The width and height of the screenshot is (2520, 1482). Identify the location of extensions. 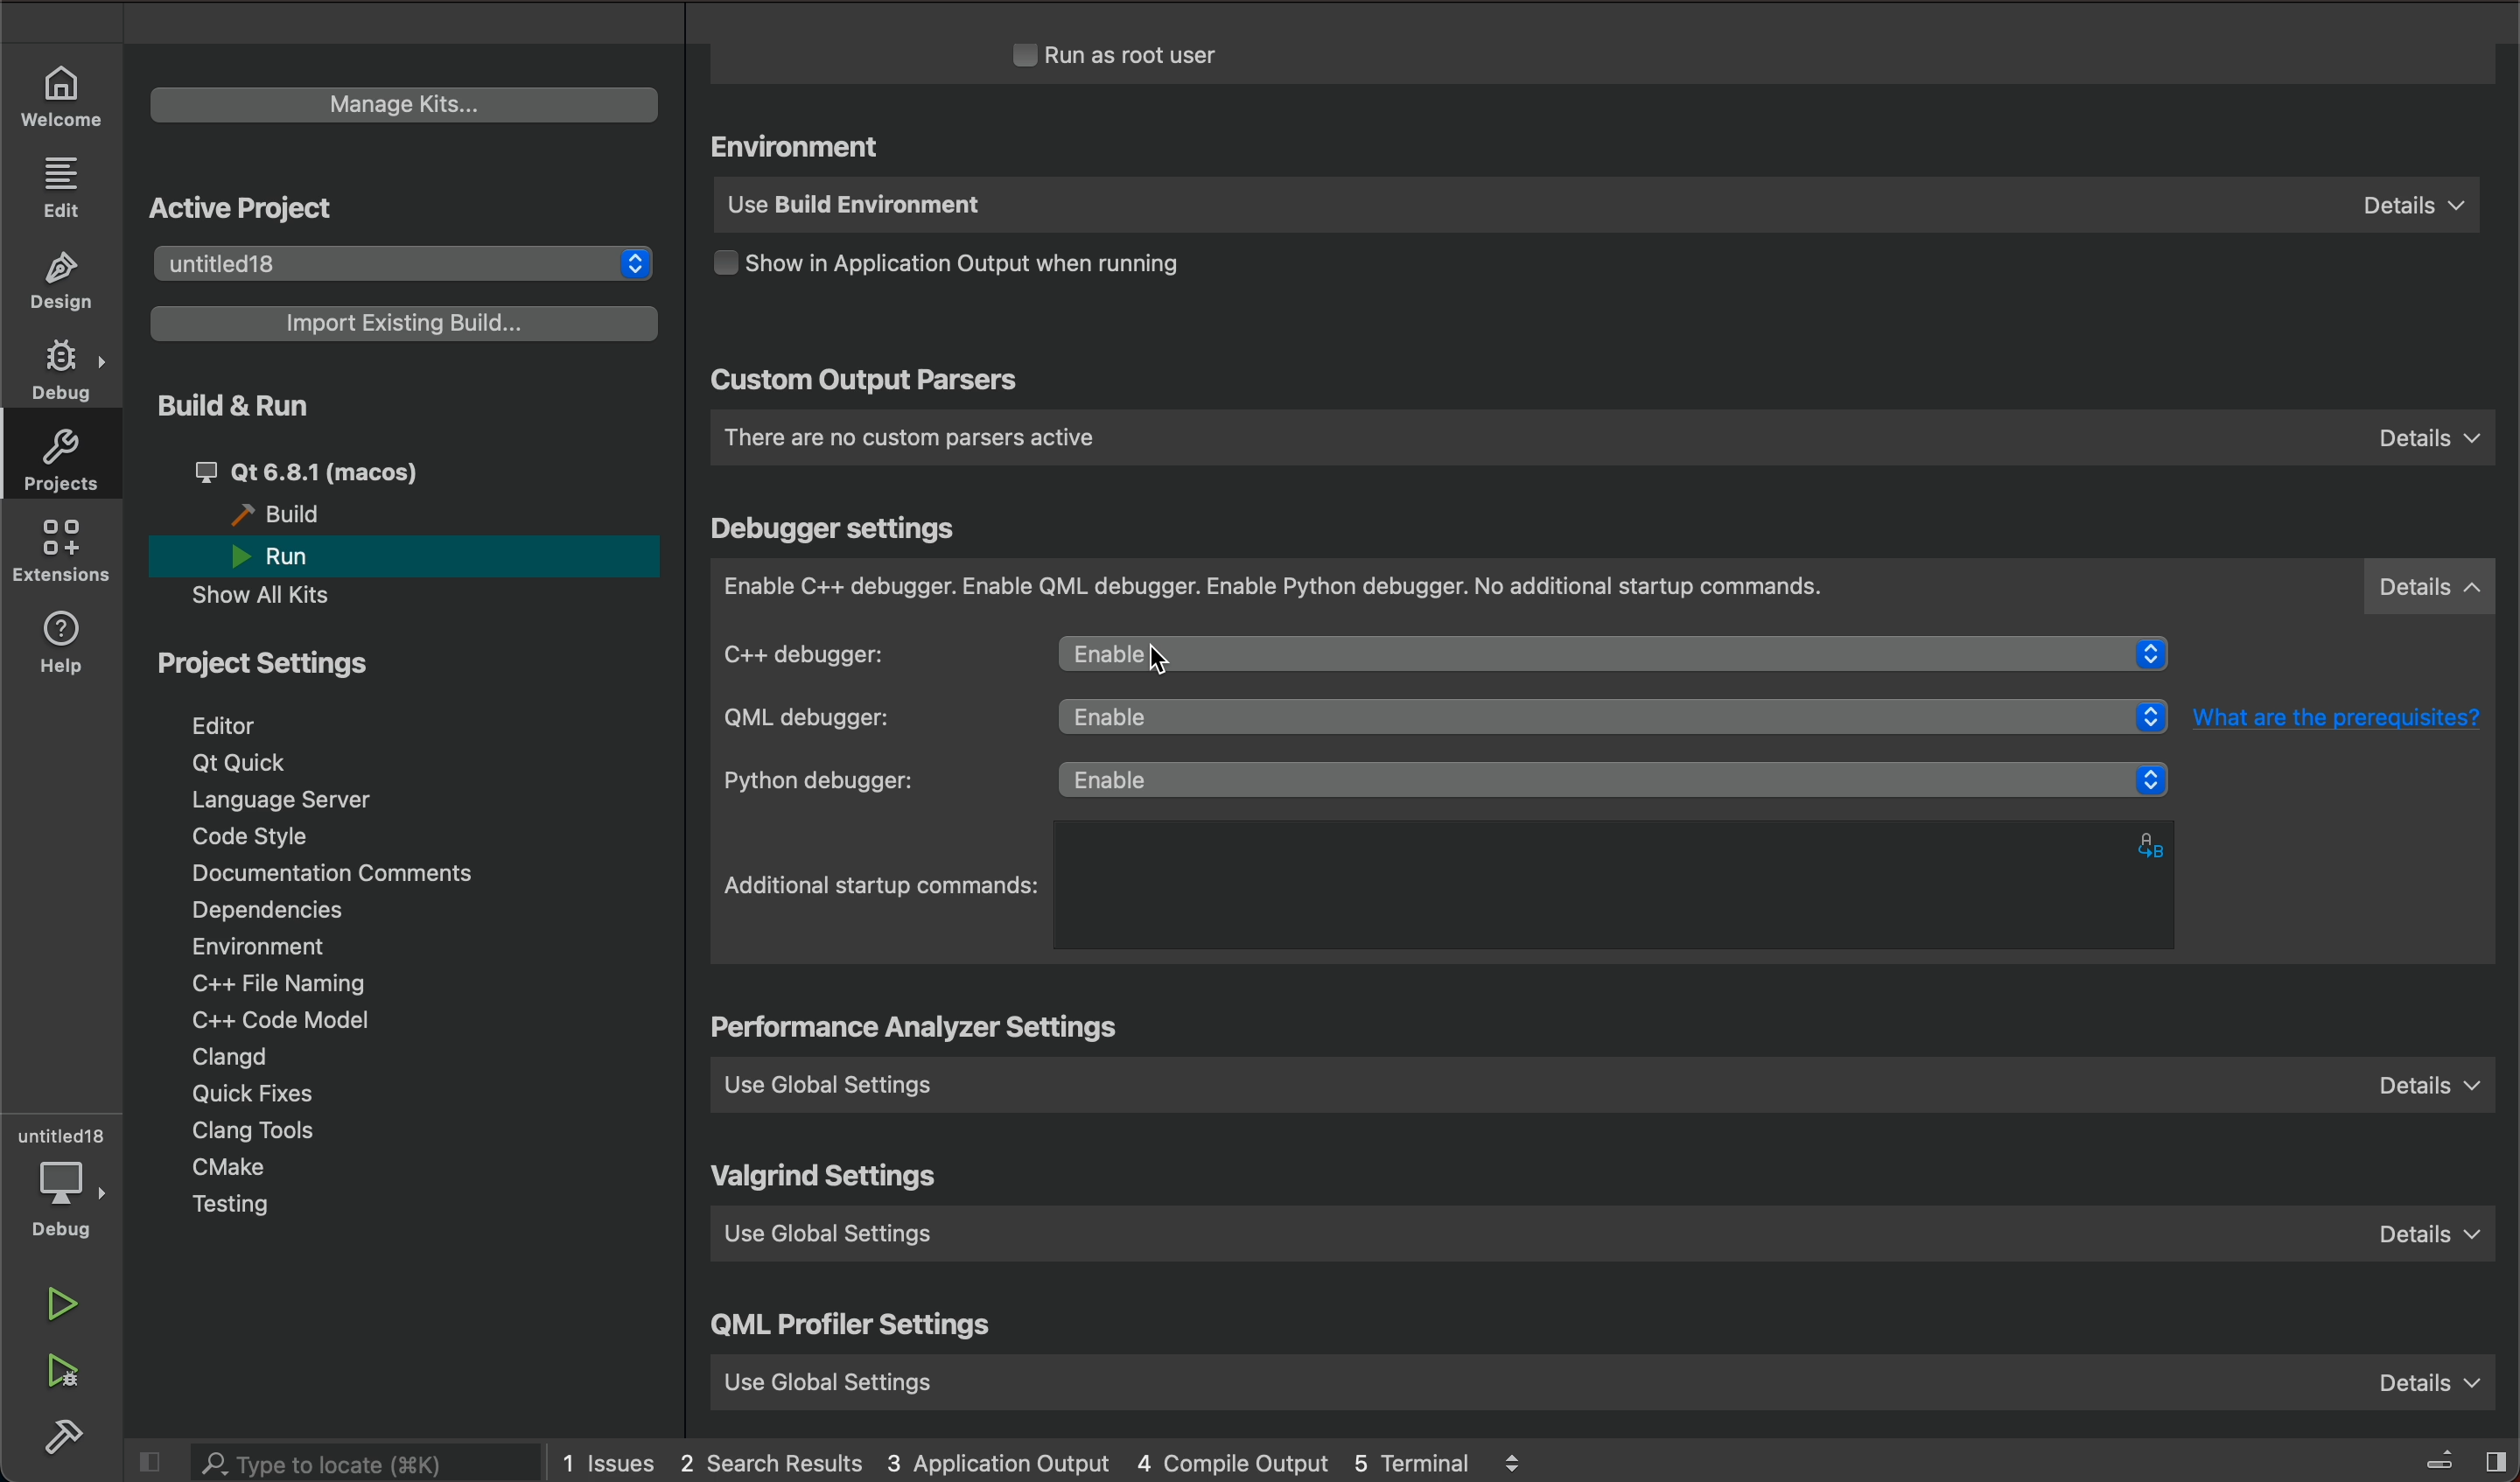
(65, 555).